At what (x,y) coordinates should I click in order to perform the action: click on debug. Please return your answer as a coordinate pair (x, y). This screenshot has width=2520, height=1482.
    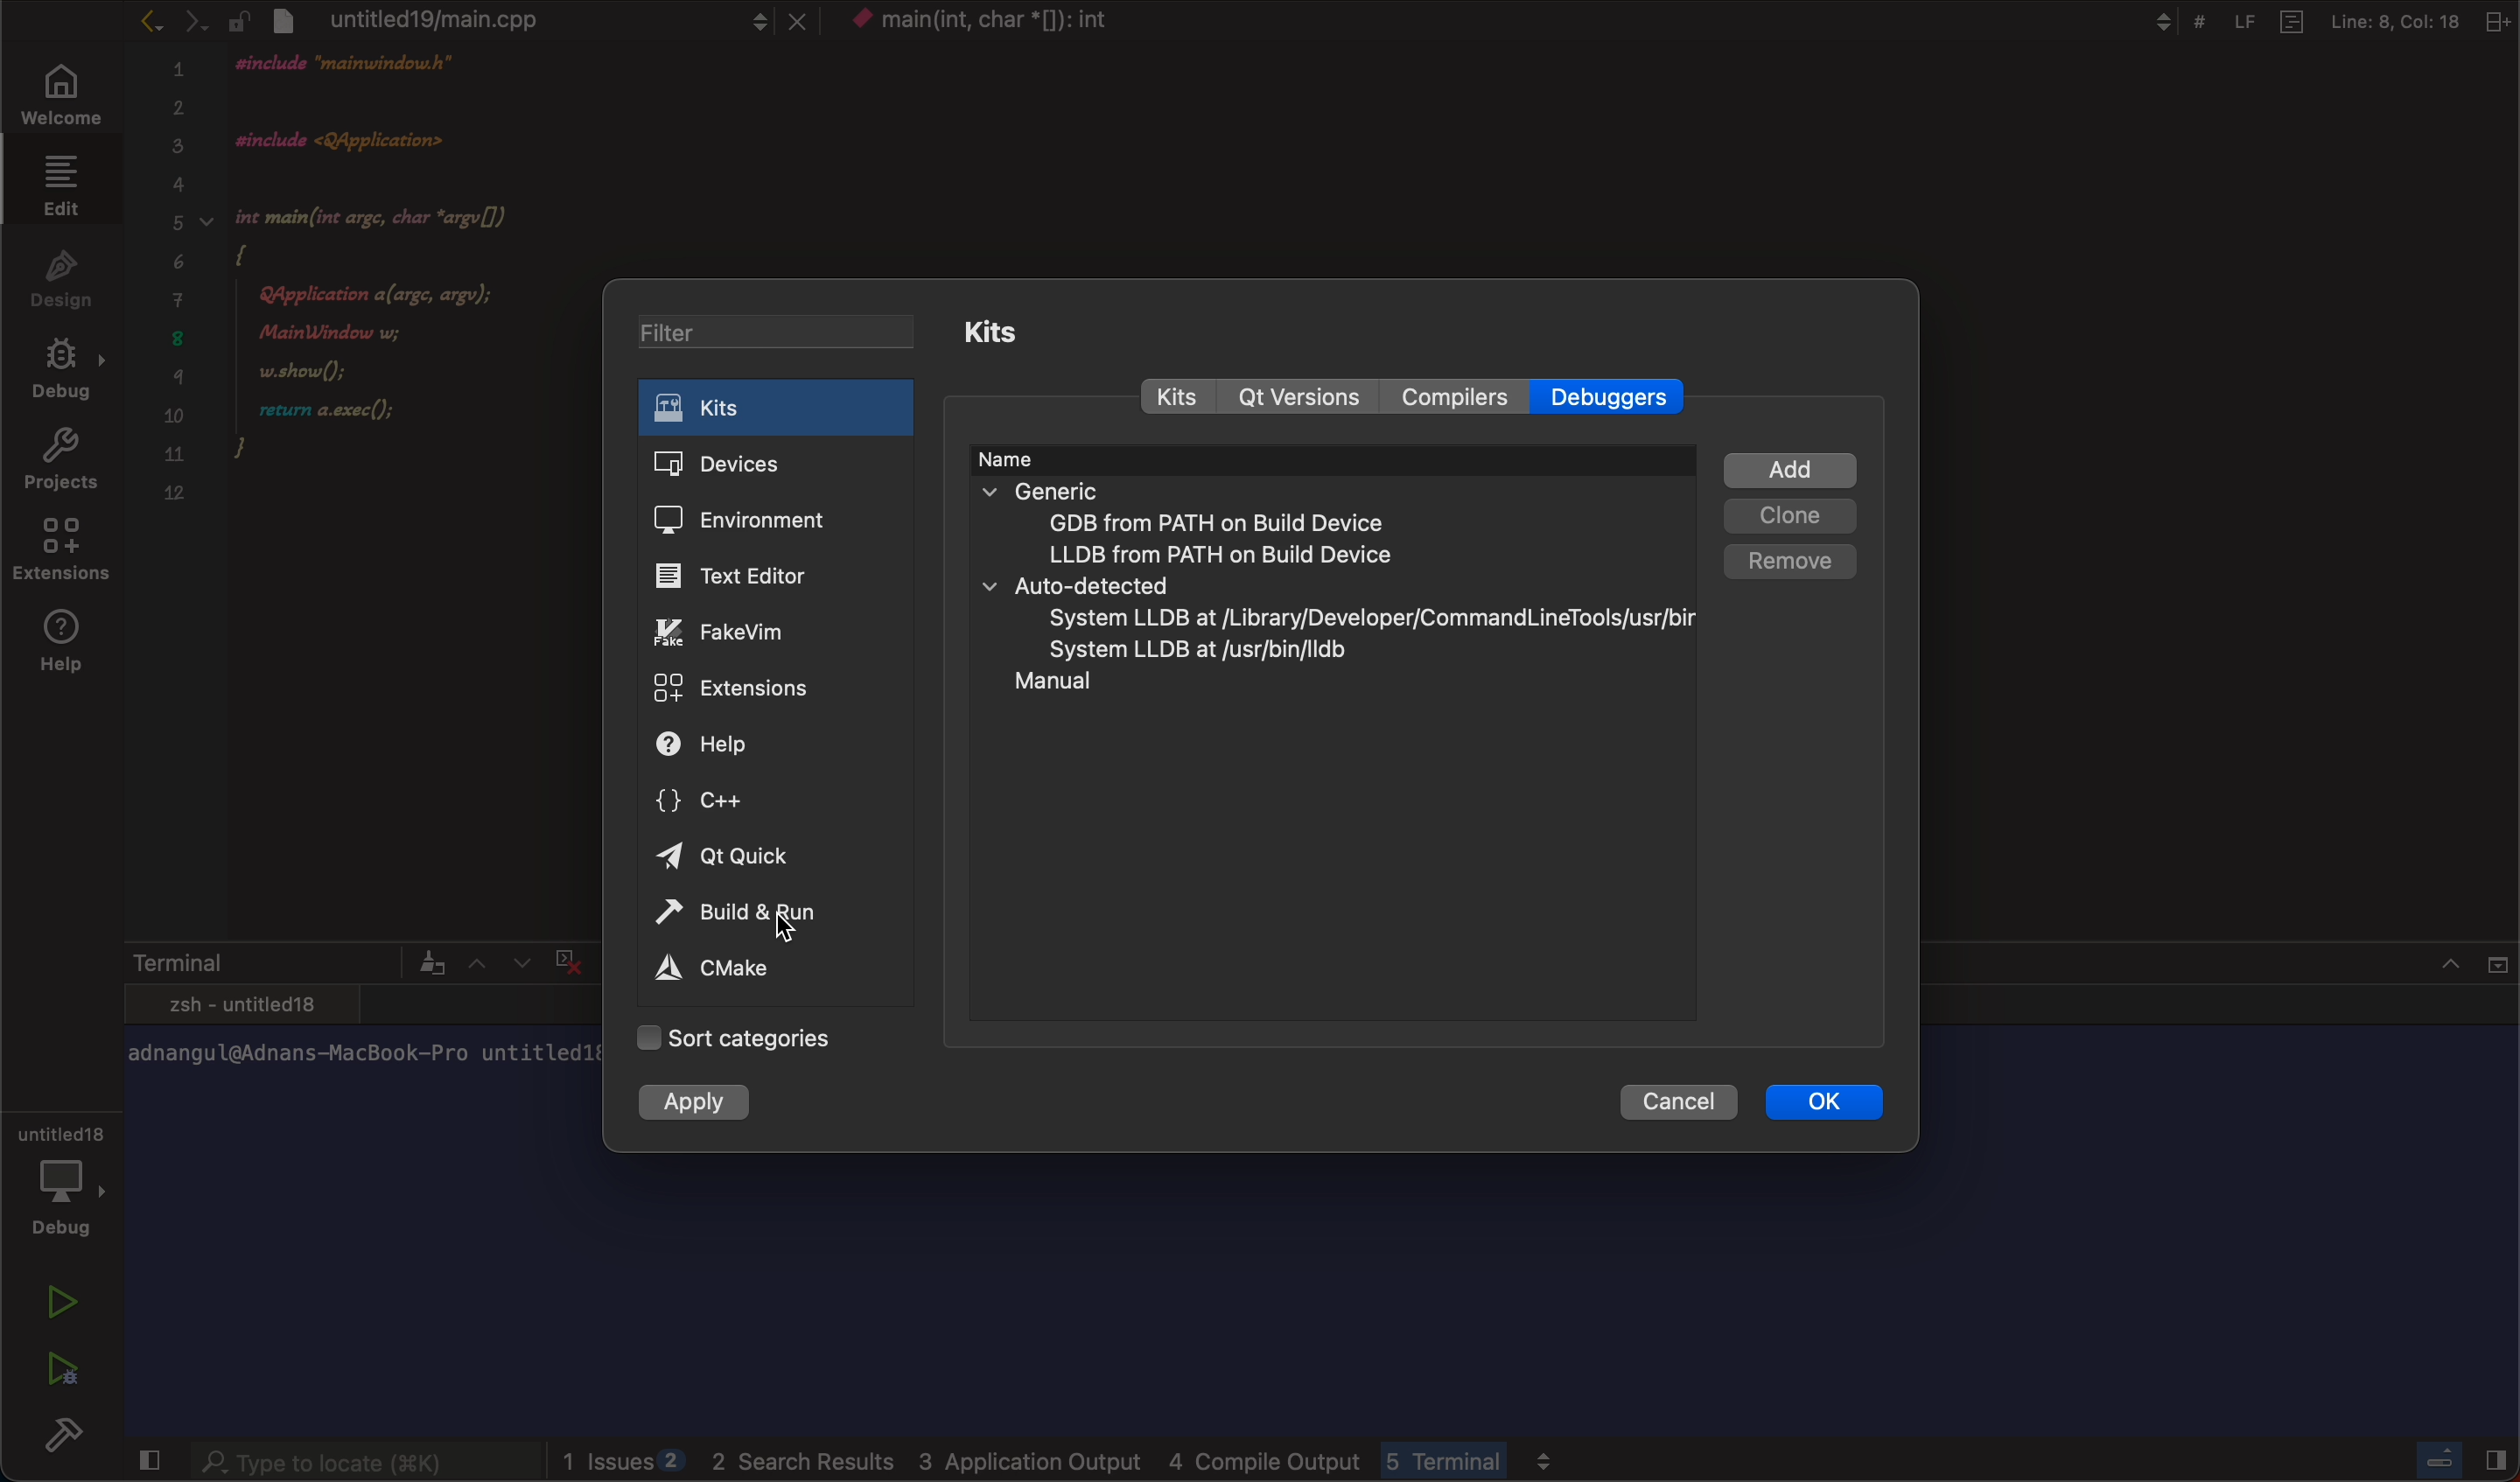
    Looking at the image, I should click on (65, 366).